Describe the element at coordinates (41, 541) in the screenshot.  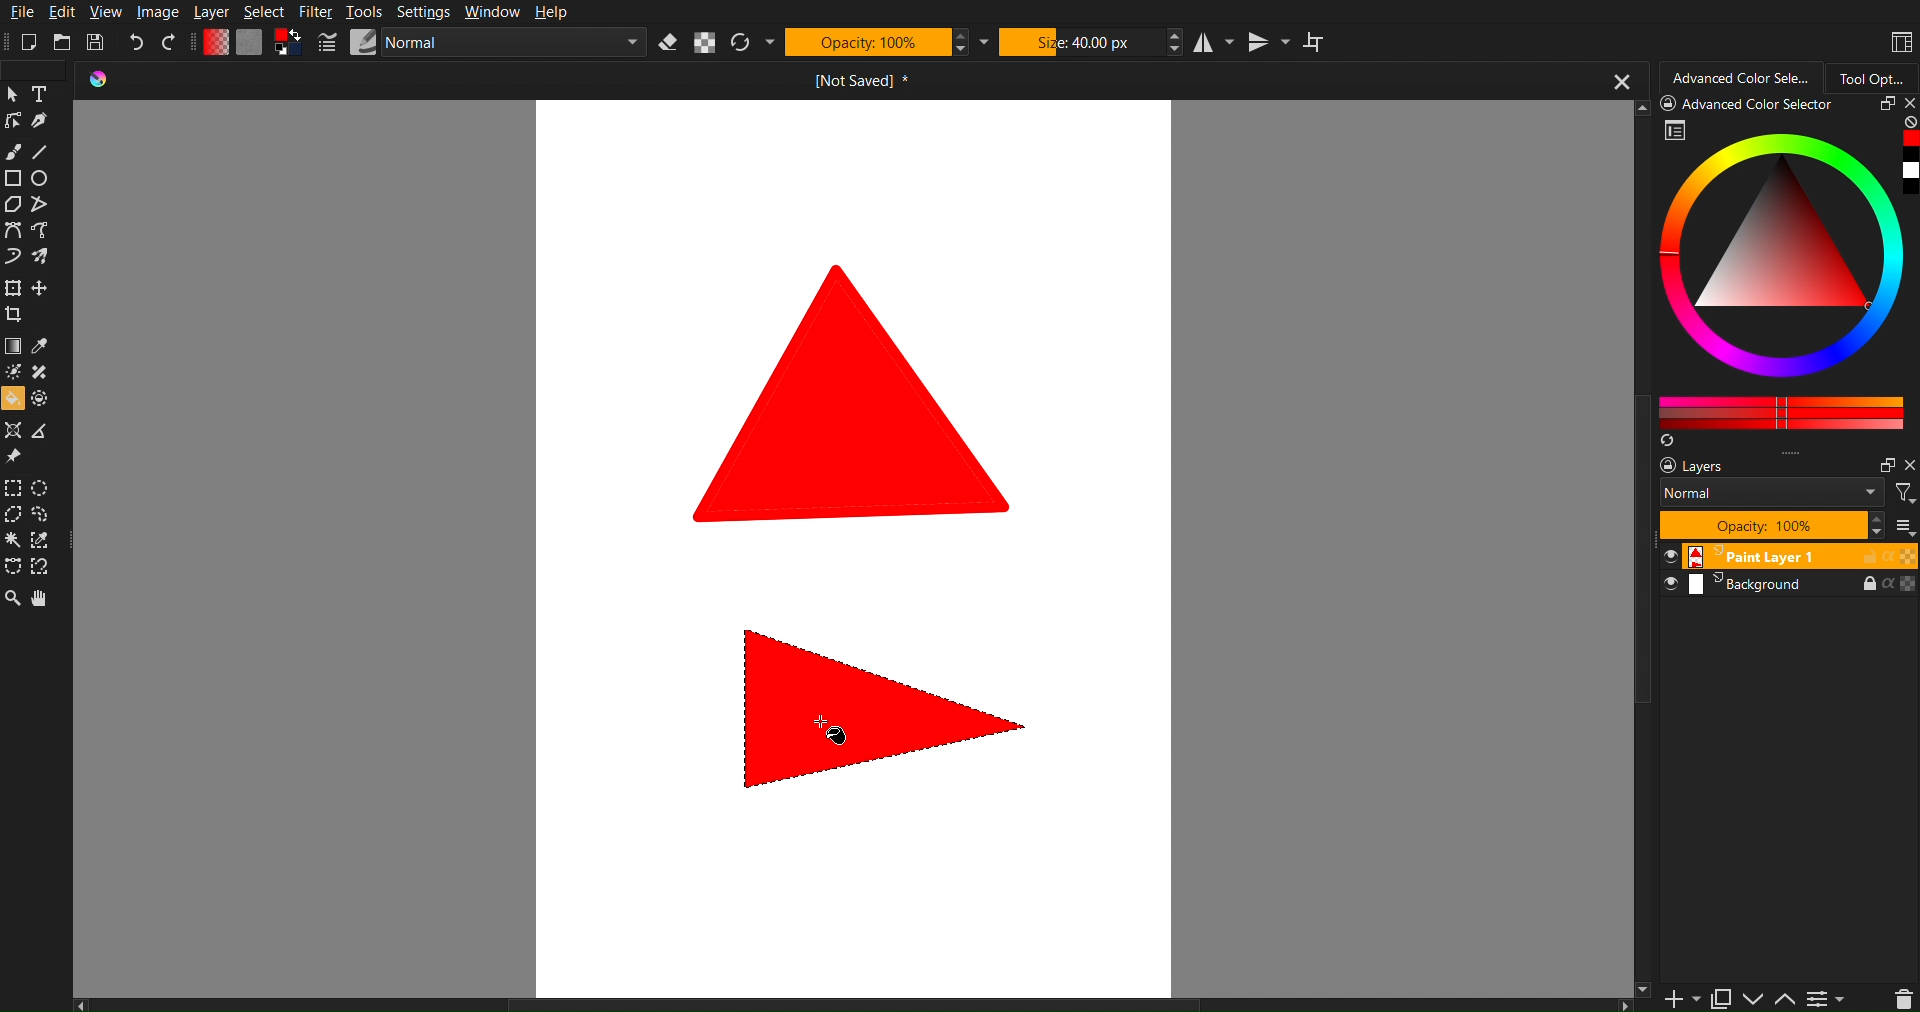
I see `Selection dropper` at that location.